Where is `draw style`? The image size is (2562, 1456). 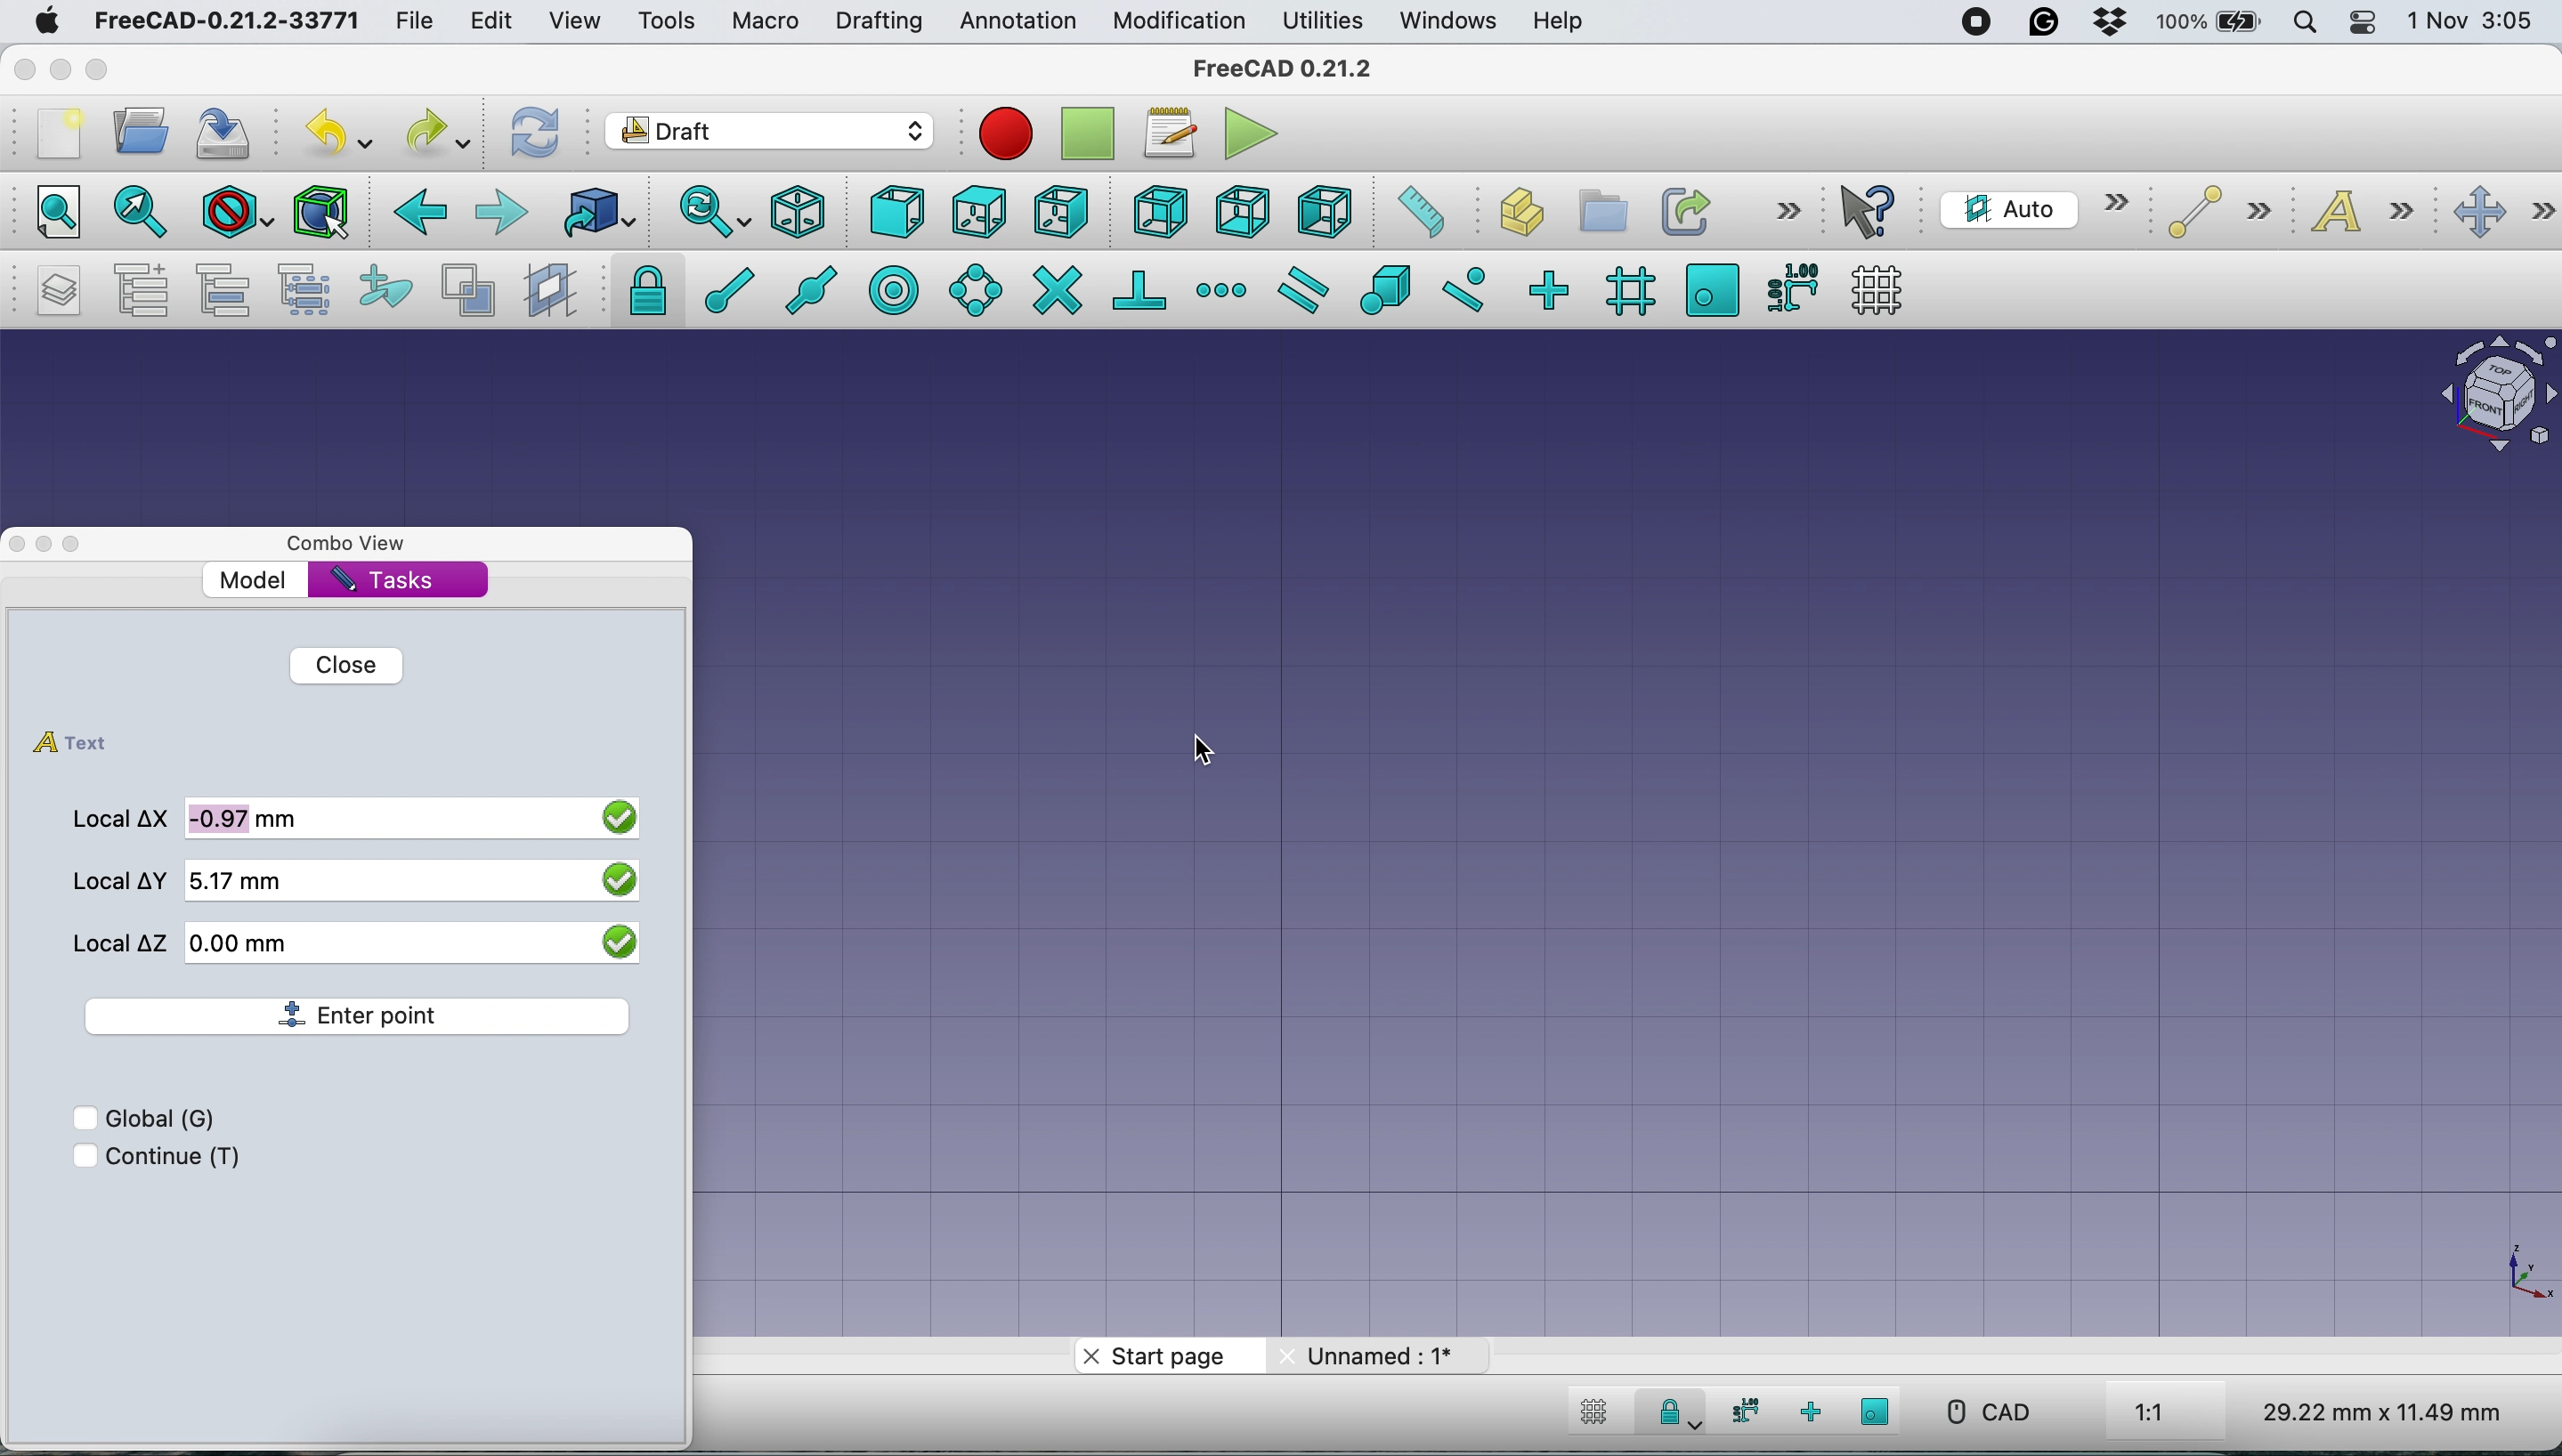
draw style is located at coordinates (236, 214).